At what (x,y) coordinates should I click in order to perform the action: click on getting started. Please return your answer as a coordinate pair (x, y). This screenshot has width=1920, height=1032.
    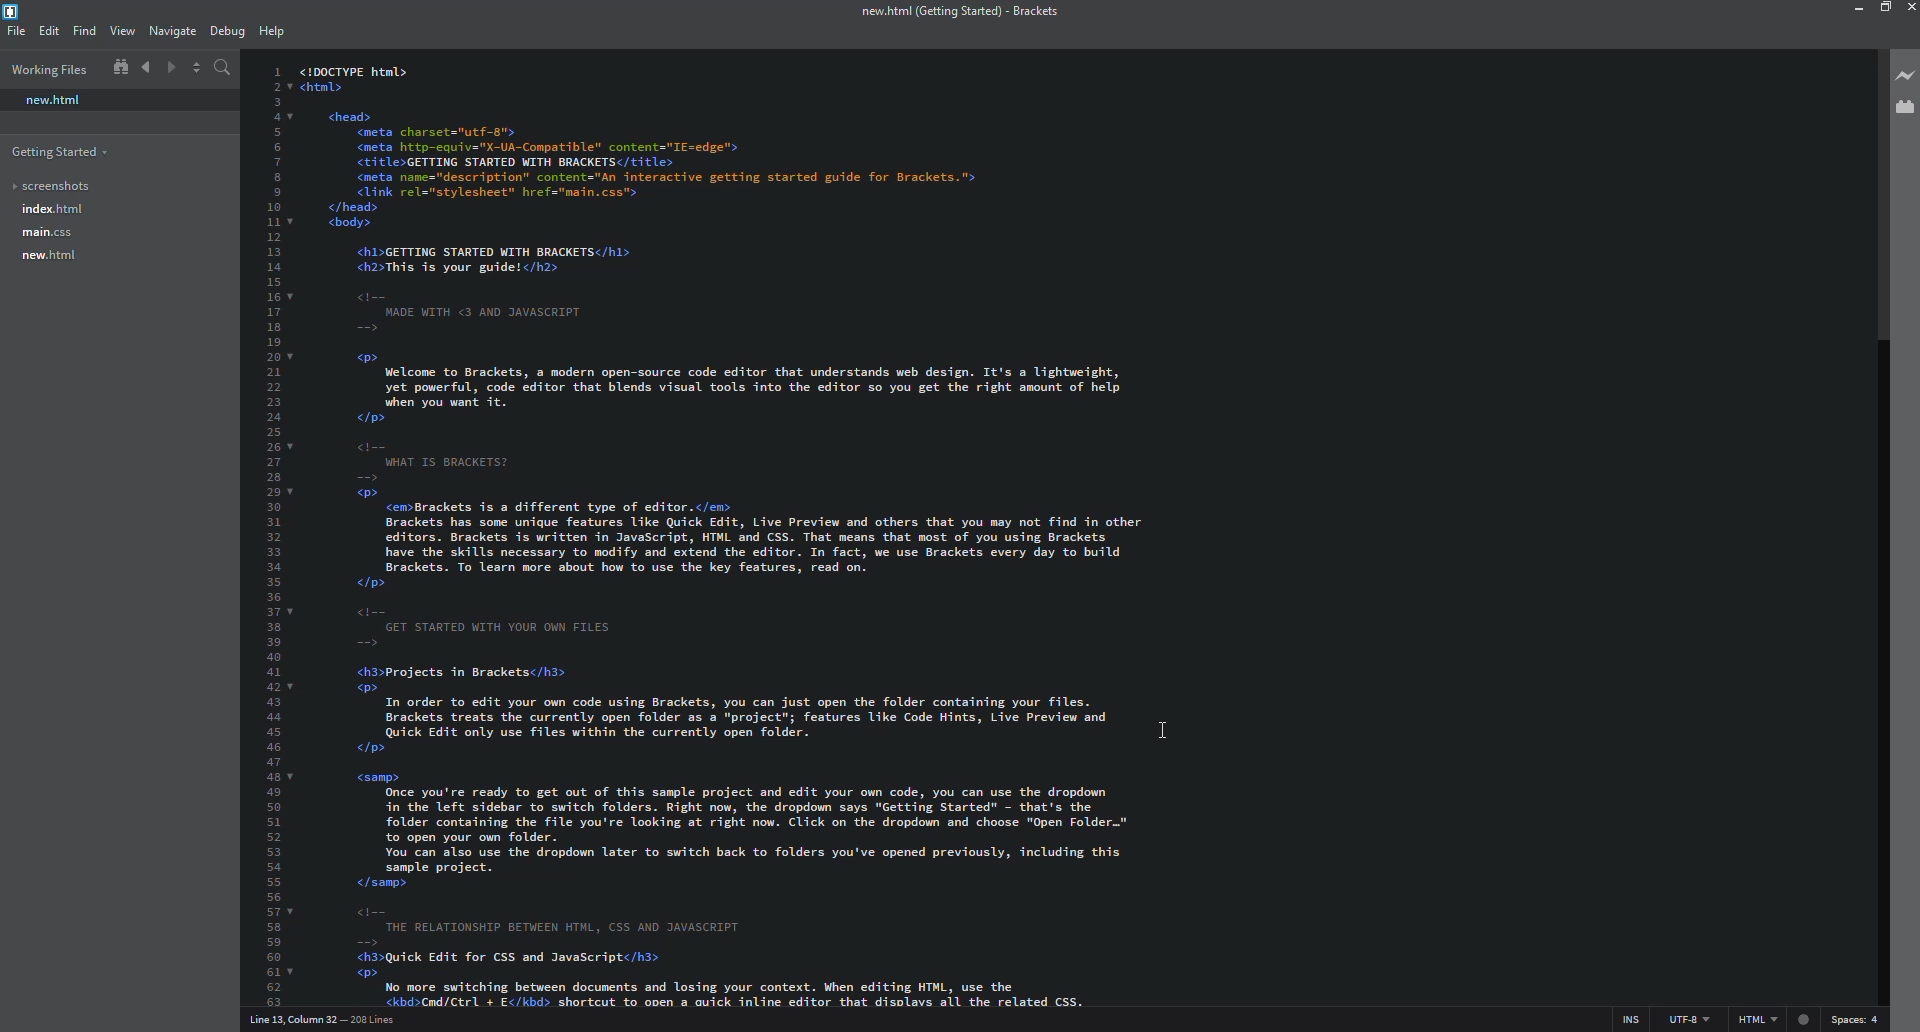
    Looking at the image, I should click on (61, 152).